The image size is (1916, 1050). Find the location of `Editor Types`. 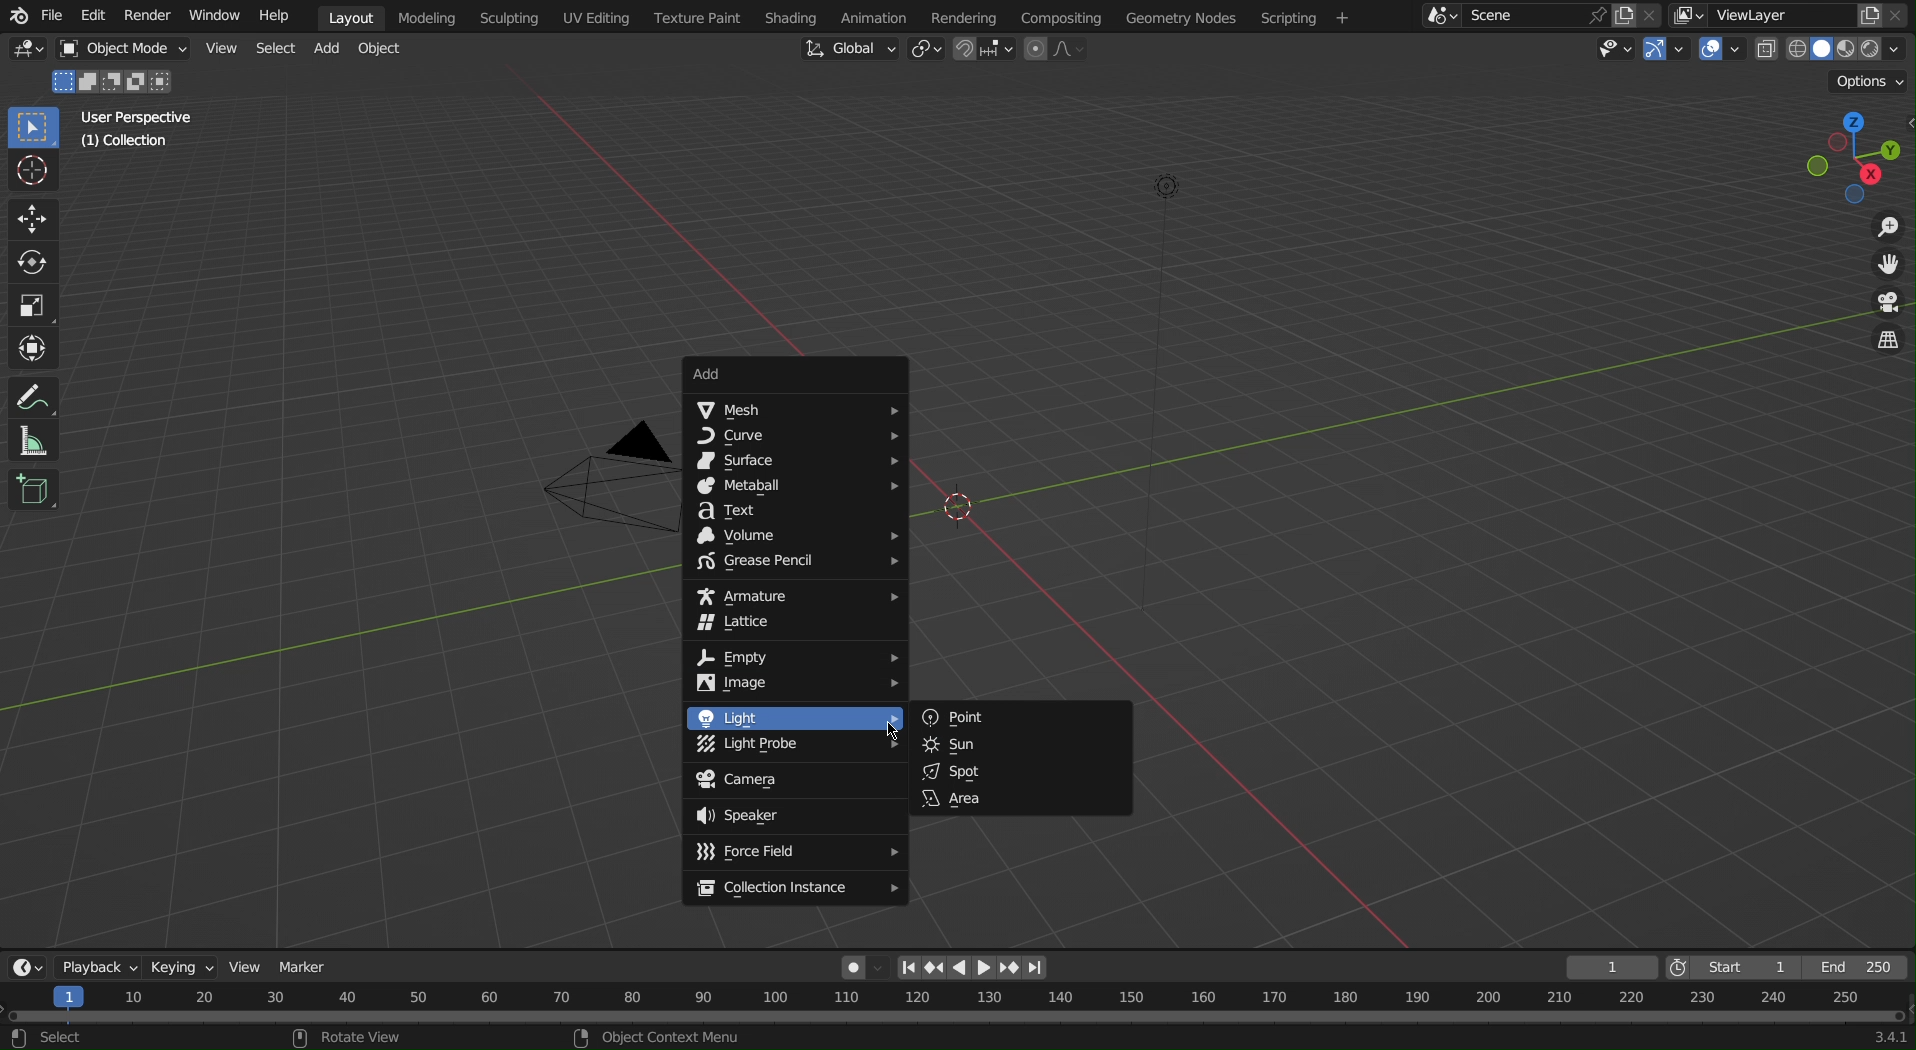

Editor Types is located at coordinates (24, 964).